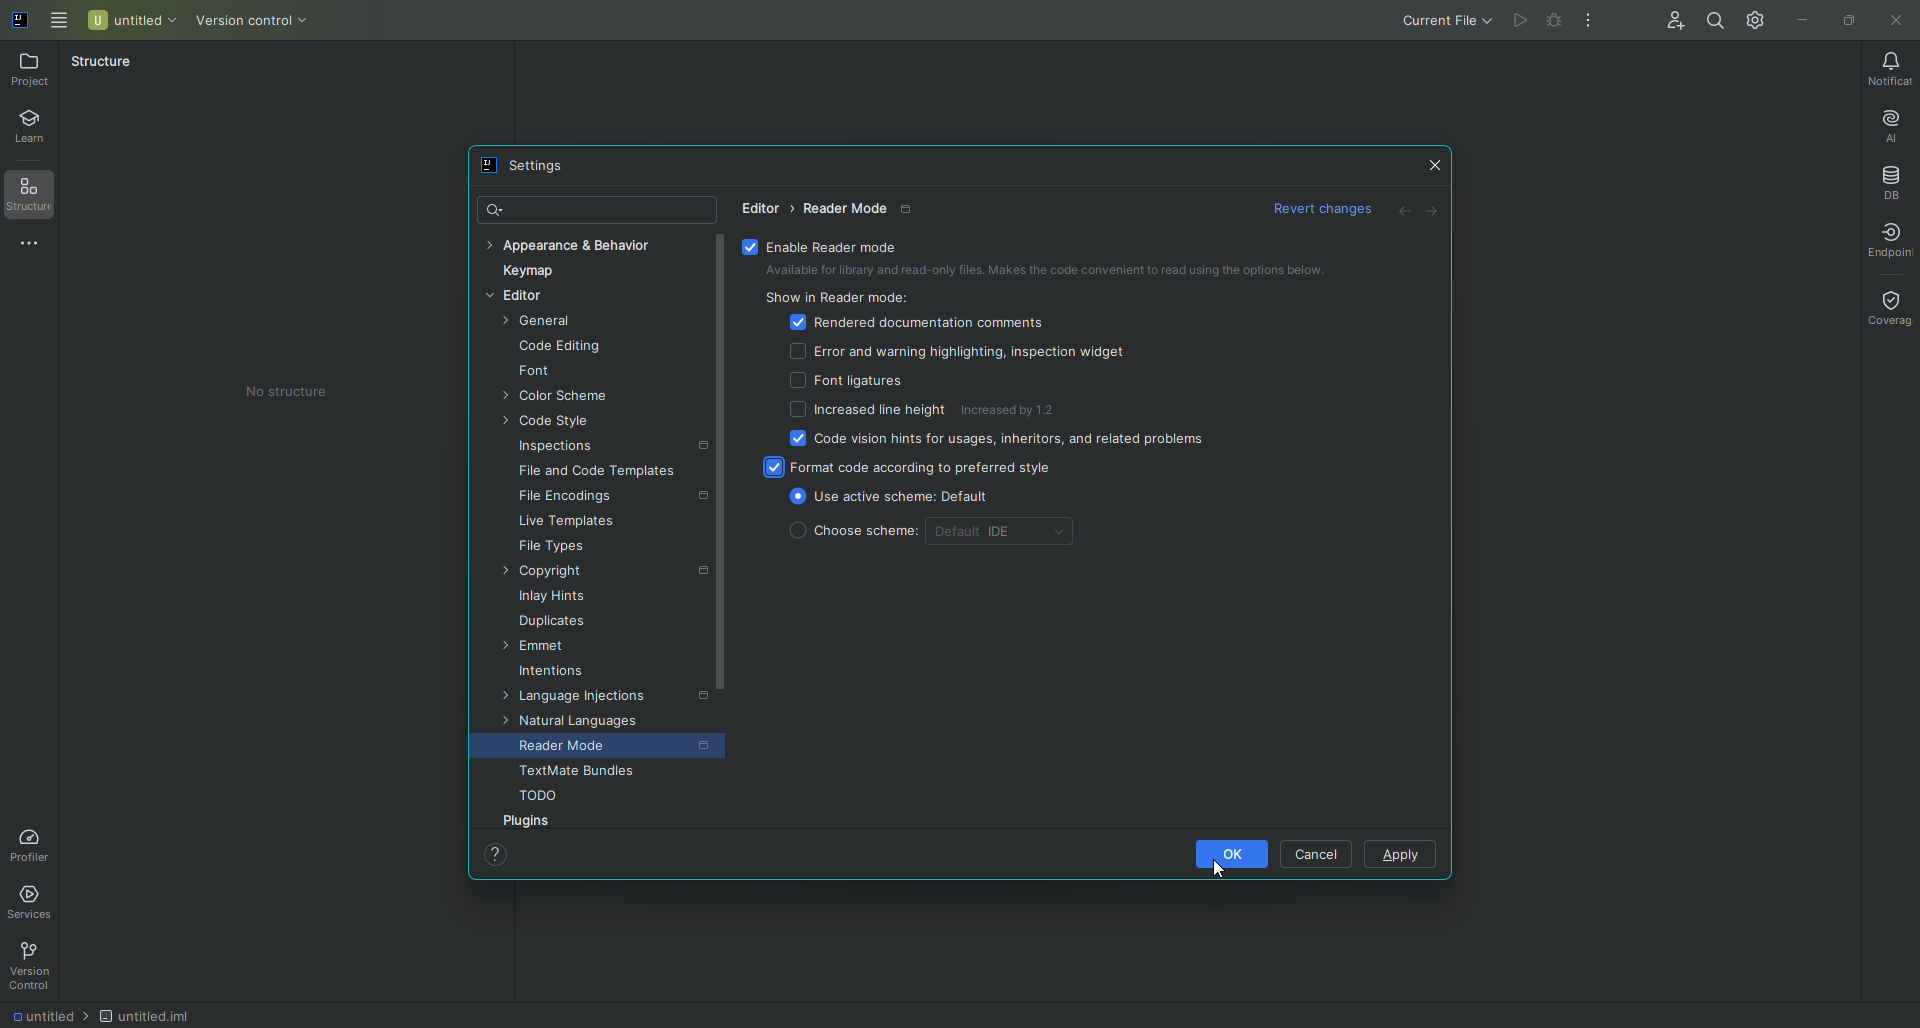 The image size is (1920, 1028). Describe the element at coordinates (544, 599) in the screenshot. I see `Inlay Hints` at that location.